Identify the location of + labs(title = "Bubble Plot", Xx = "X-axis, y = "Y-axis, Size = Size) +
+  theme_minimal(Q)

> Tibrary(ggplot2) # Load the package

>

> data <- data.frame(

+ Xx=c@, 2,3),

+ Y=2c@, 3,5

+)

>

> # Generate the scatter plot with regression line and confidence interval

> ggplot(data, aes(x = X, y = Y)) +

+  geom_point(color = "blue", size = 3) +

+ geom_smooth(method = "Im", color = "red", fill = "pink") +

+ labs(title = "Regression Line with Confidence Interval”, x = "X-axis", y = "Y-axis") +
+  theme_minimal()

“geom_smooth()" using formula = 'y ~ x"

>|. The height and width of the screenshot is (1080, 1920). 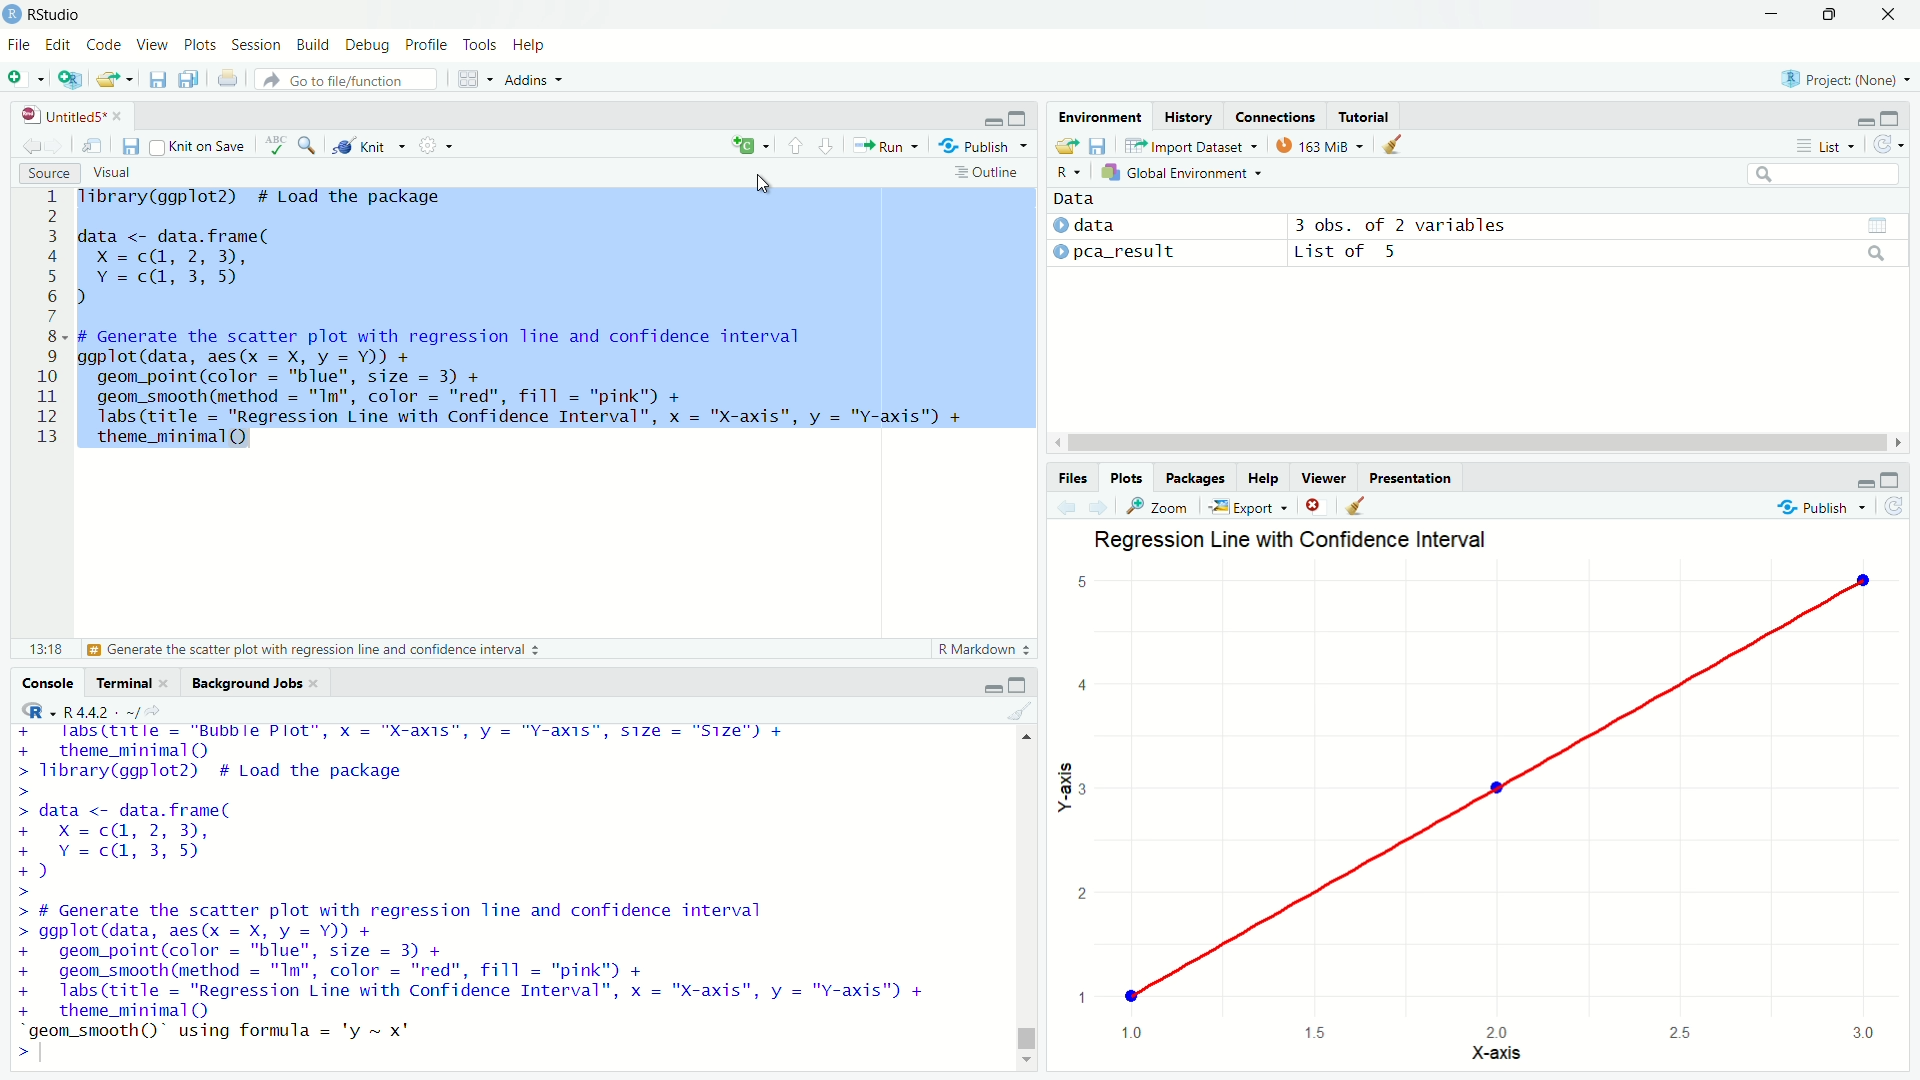
(479, 895).